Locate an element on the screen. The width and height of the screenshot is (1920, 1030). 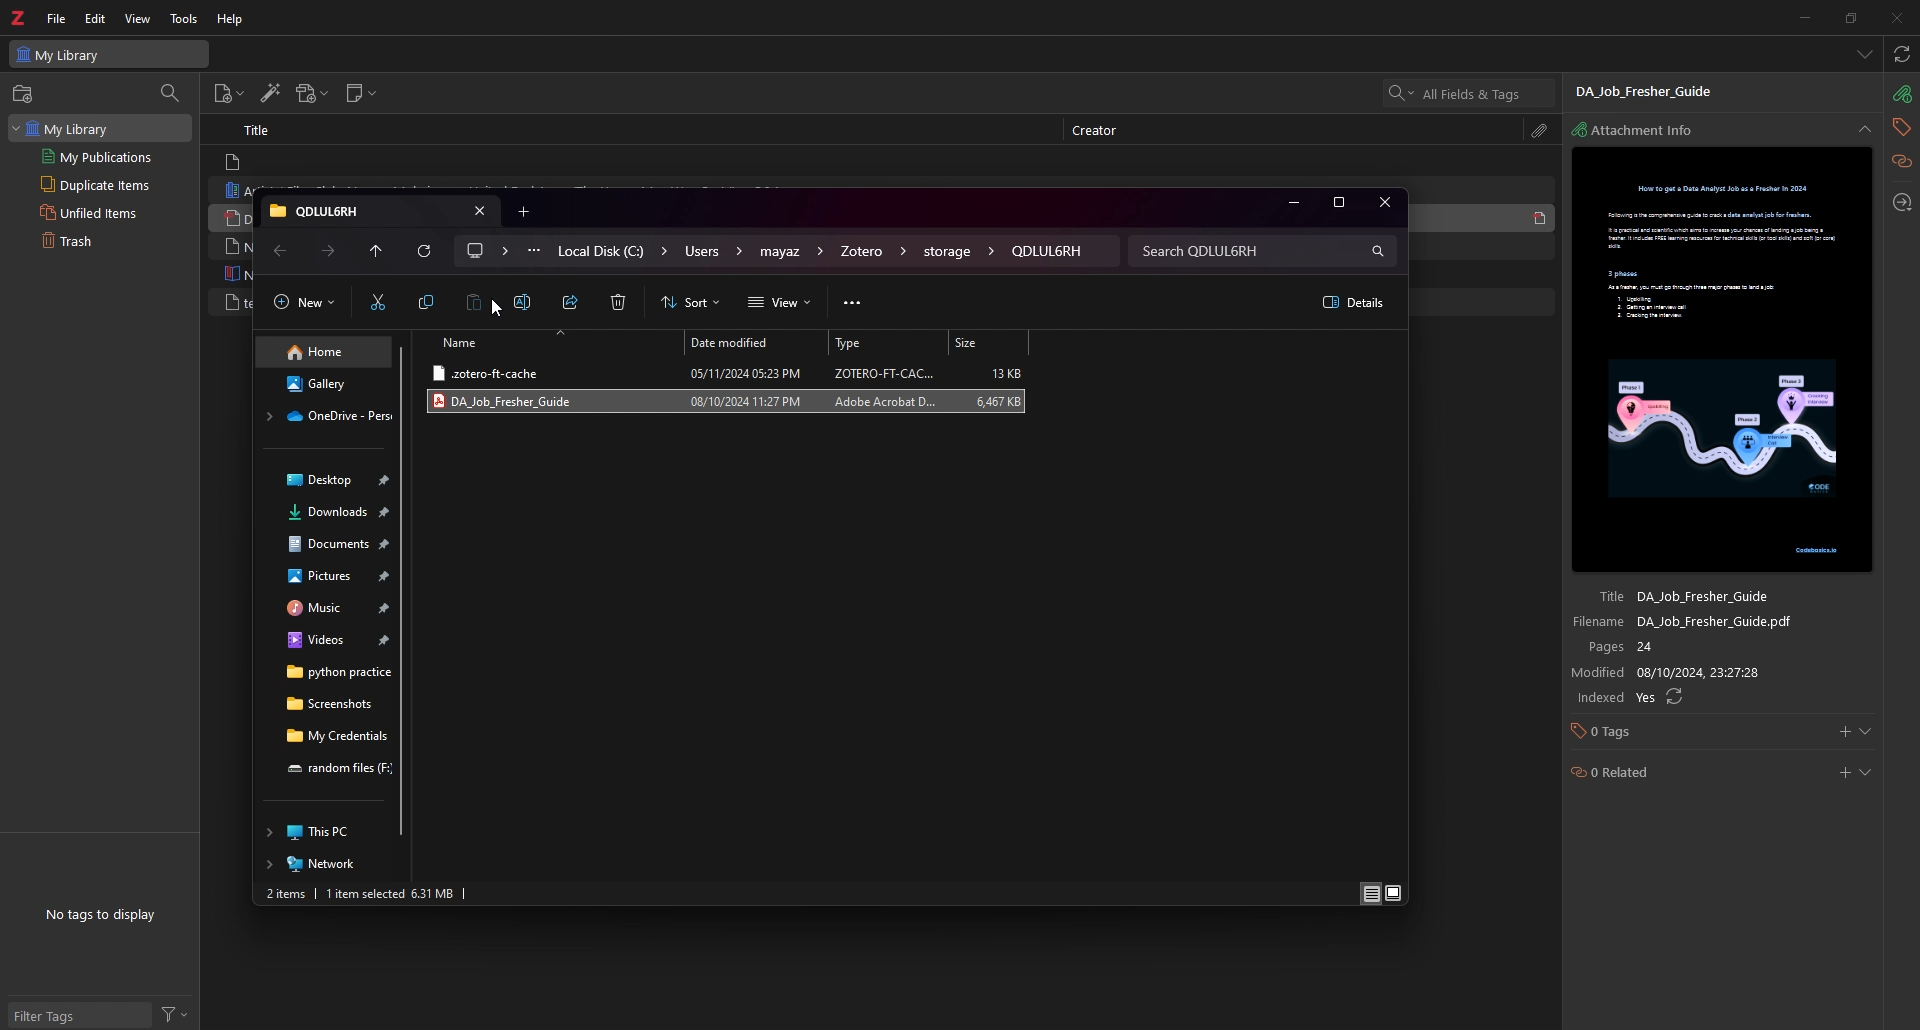
unfiled items is located at coordinates (100, 211).